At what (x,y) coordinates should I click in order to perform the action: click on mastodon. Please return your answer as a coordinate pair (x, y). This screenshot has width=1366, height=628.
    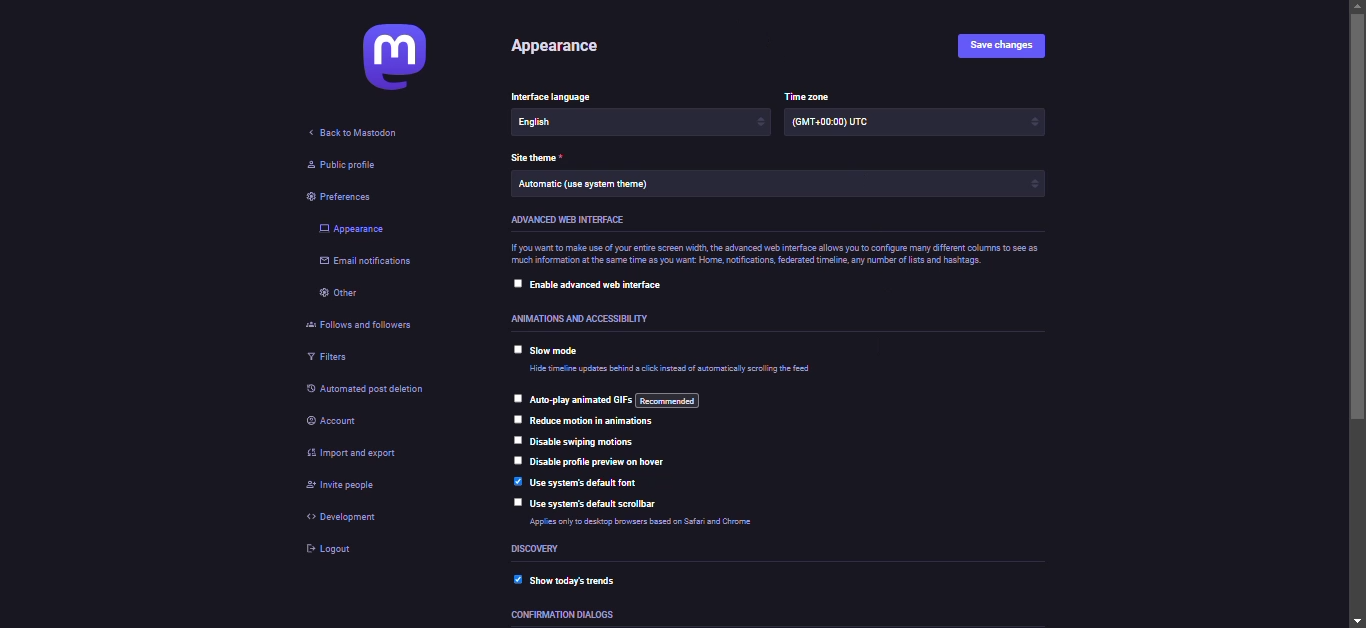
    Looking at the image, I should click on (390, 57).